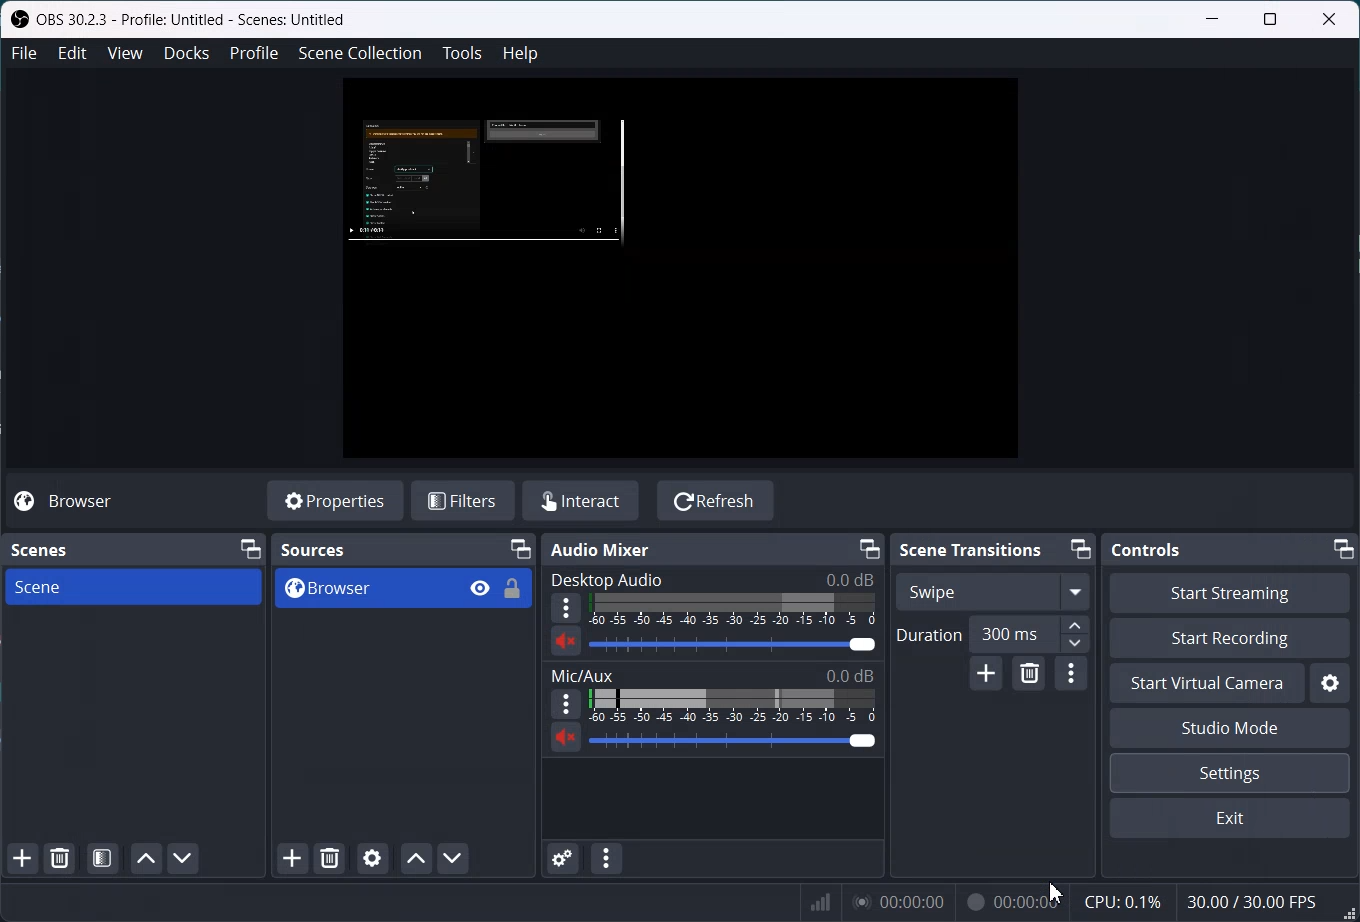 The image size is (1360, 922). I want to click on Tools, so click(460, 53).